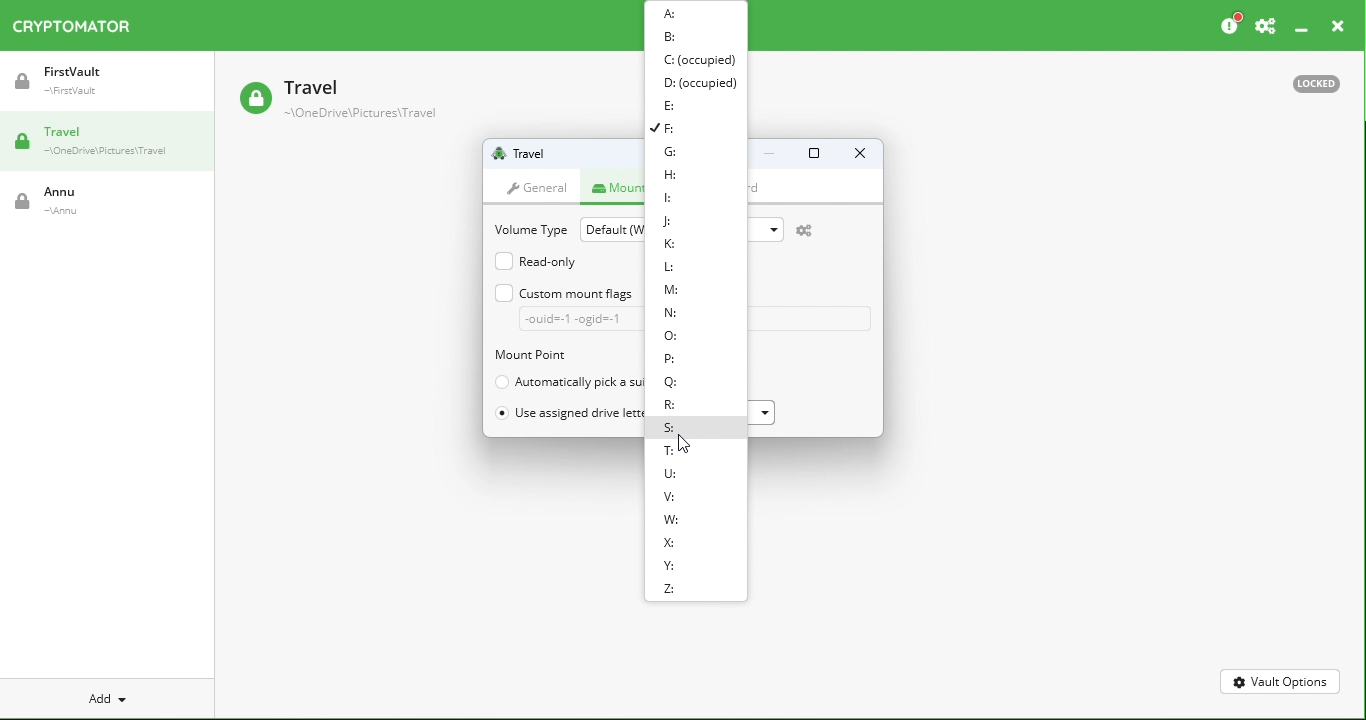  What do you see at coordinates (674, 338) in the screenshot?
I see `:` at bounding box center [674, 338].